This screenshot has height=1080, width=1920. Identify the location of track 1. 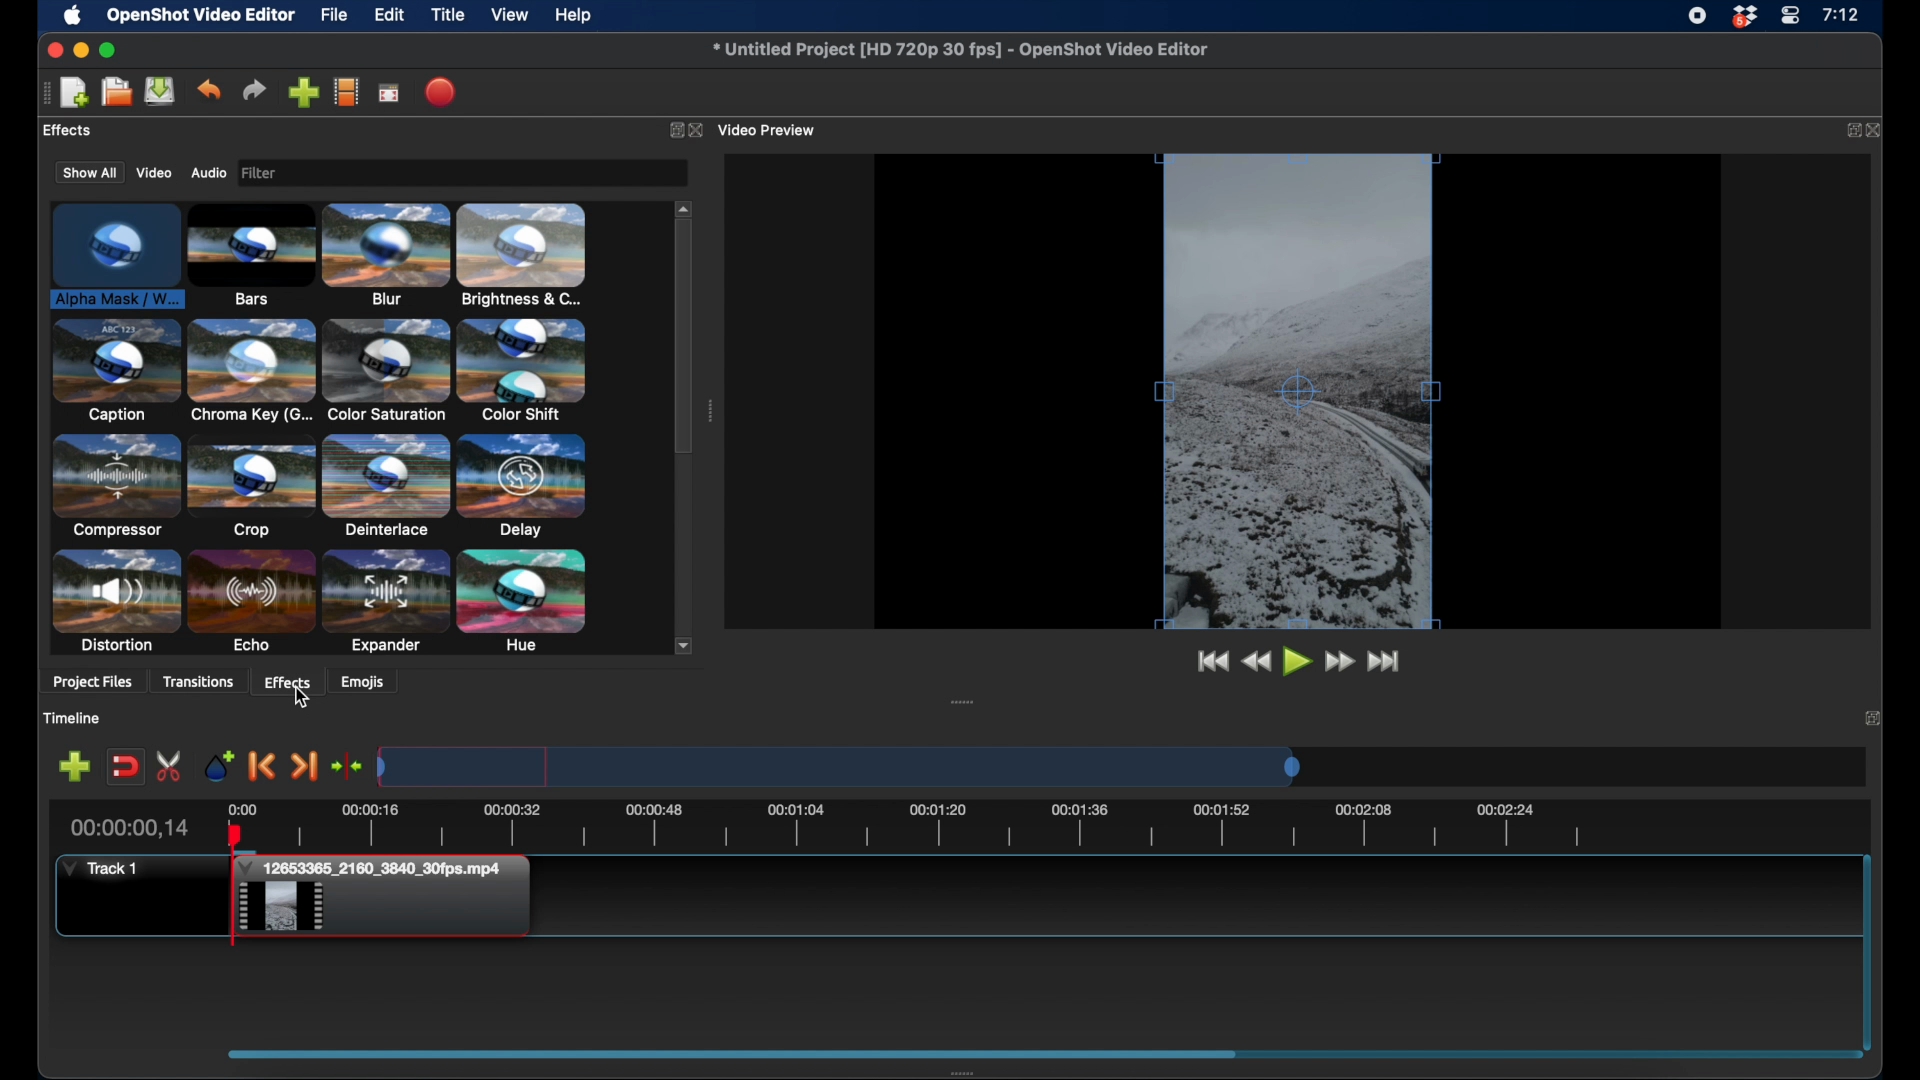
(101, 869).